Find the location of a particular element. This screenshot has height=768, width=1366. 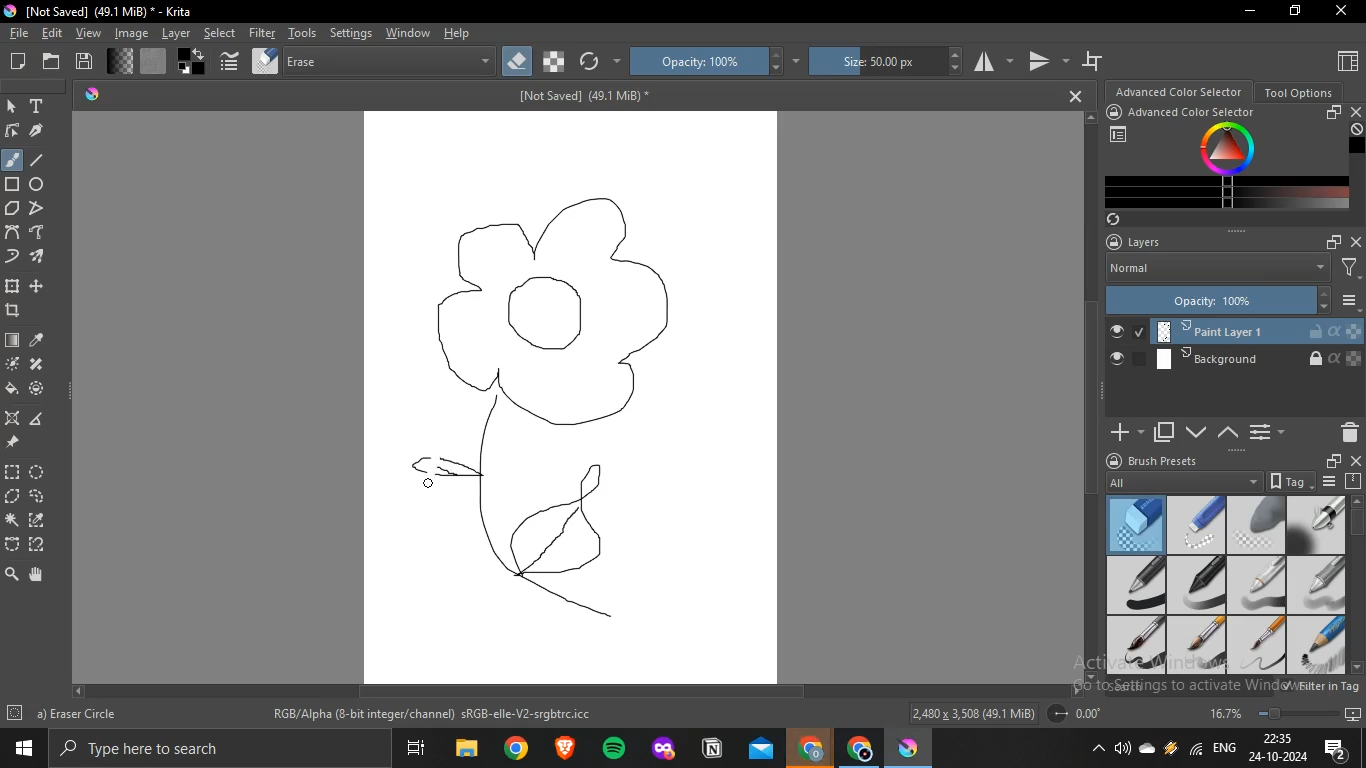

tool options is located at coordinates (1300, 91).